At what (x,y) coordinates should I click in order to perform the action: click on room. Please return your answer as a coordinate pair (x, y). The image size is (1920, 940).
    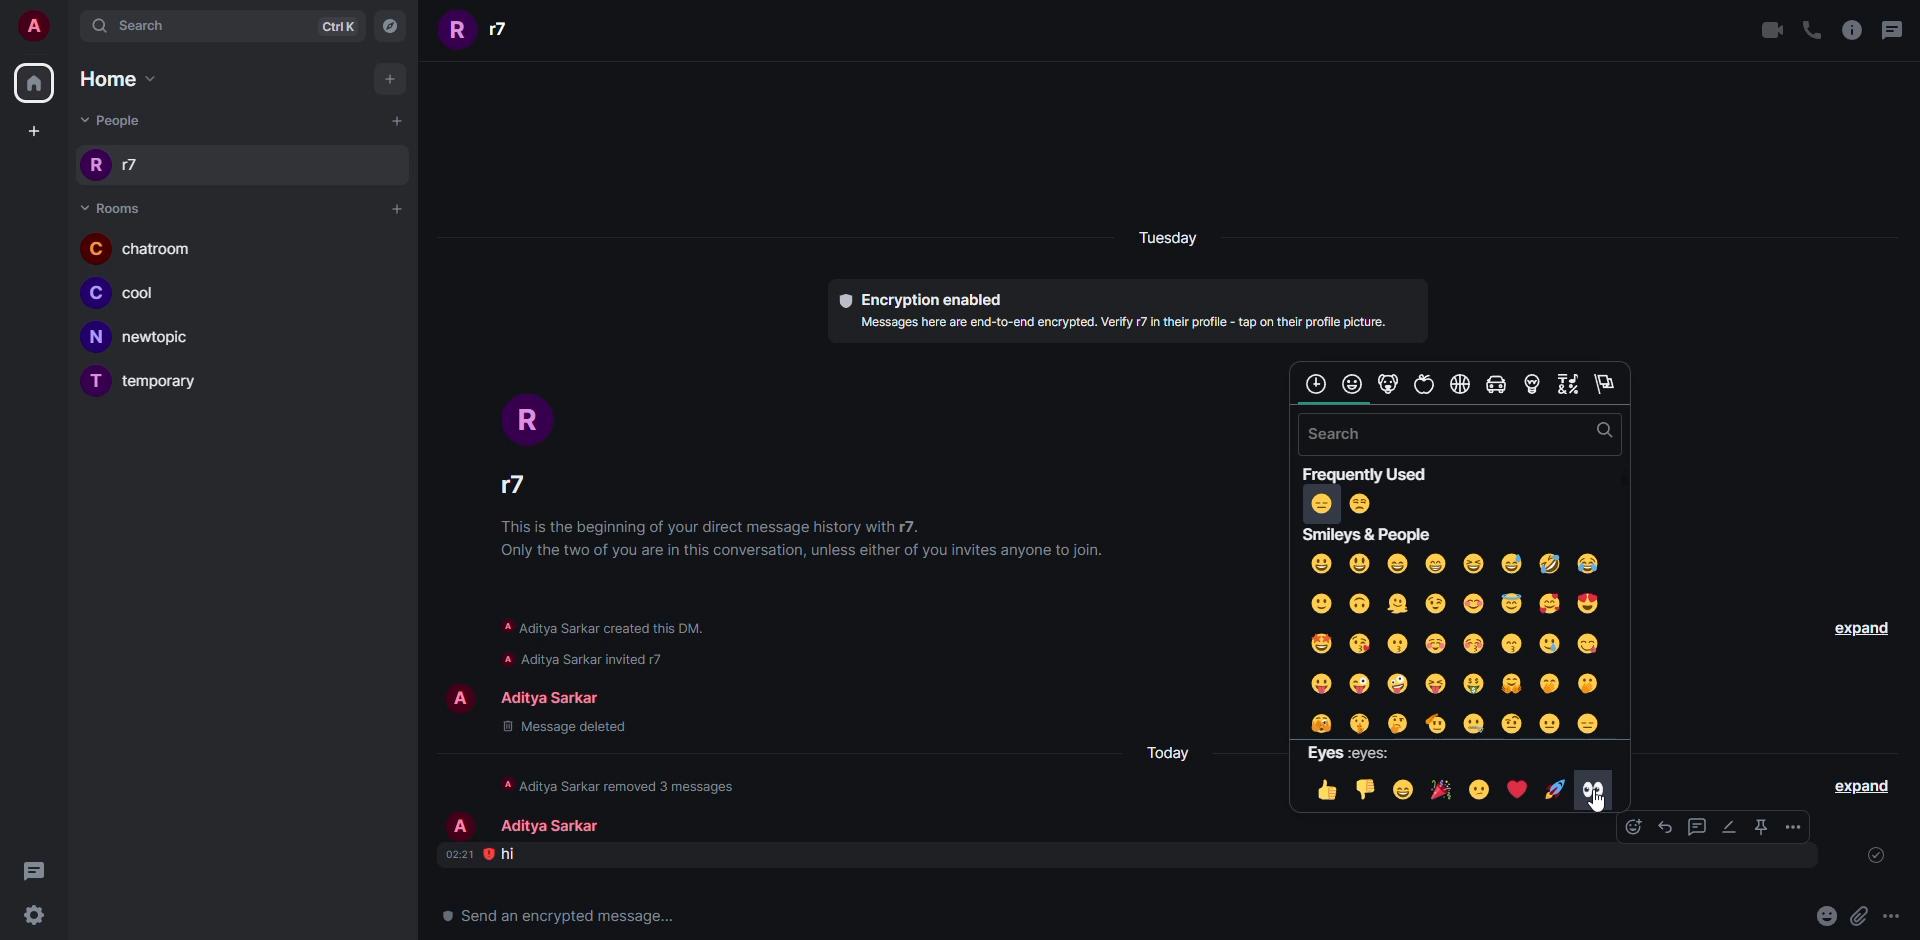
    Looking at the image, I should click on (145, 338).